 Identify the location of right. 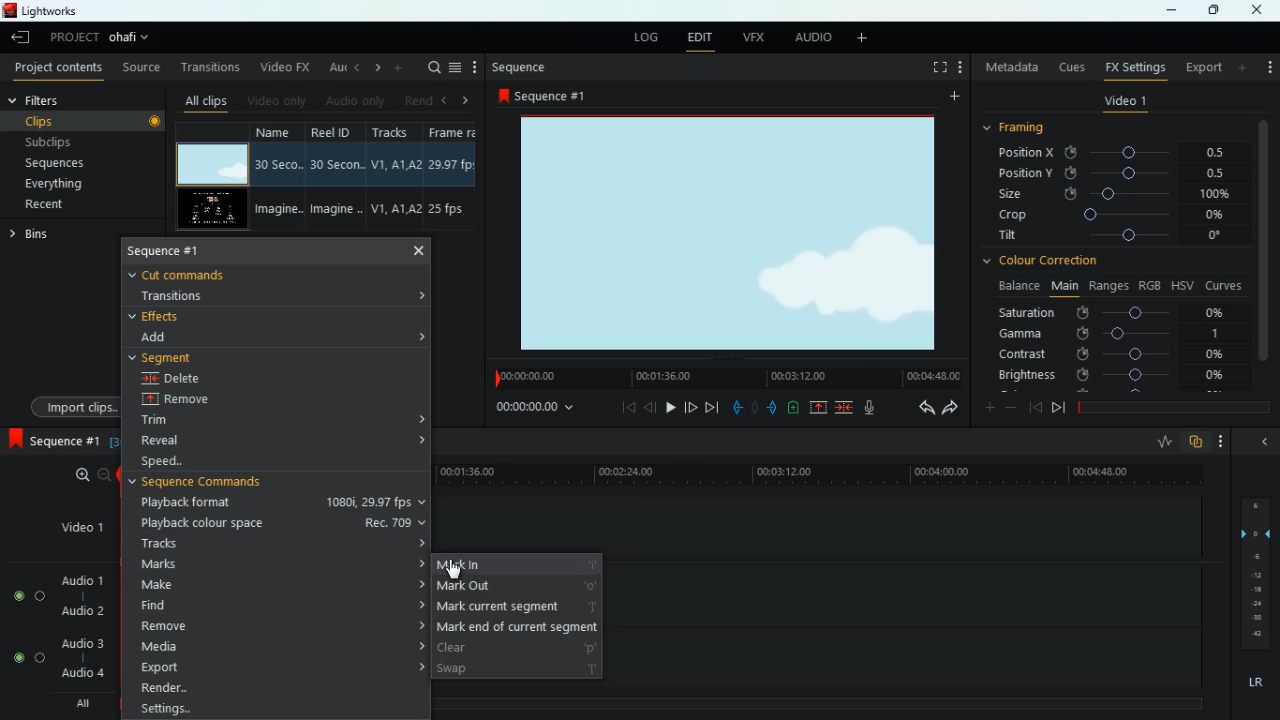
(467, 100).